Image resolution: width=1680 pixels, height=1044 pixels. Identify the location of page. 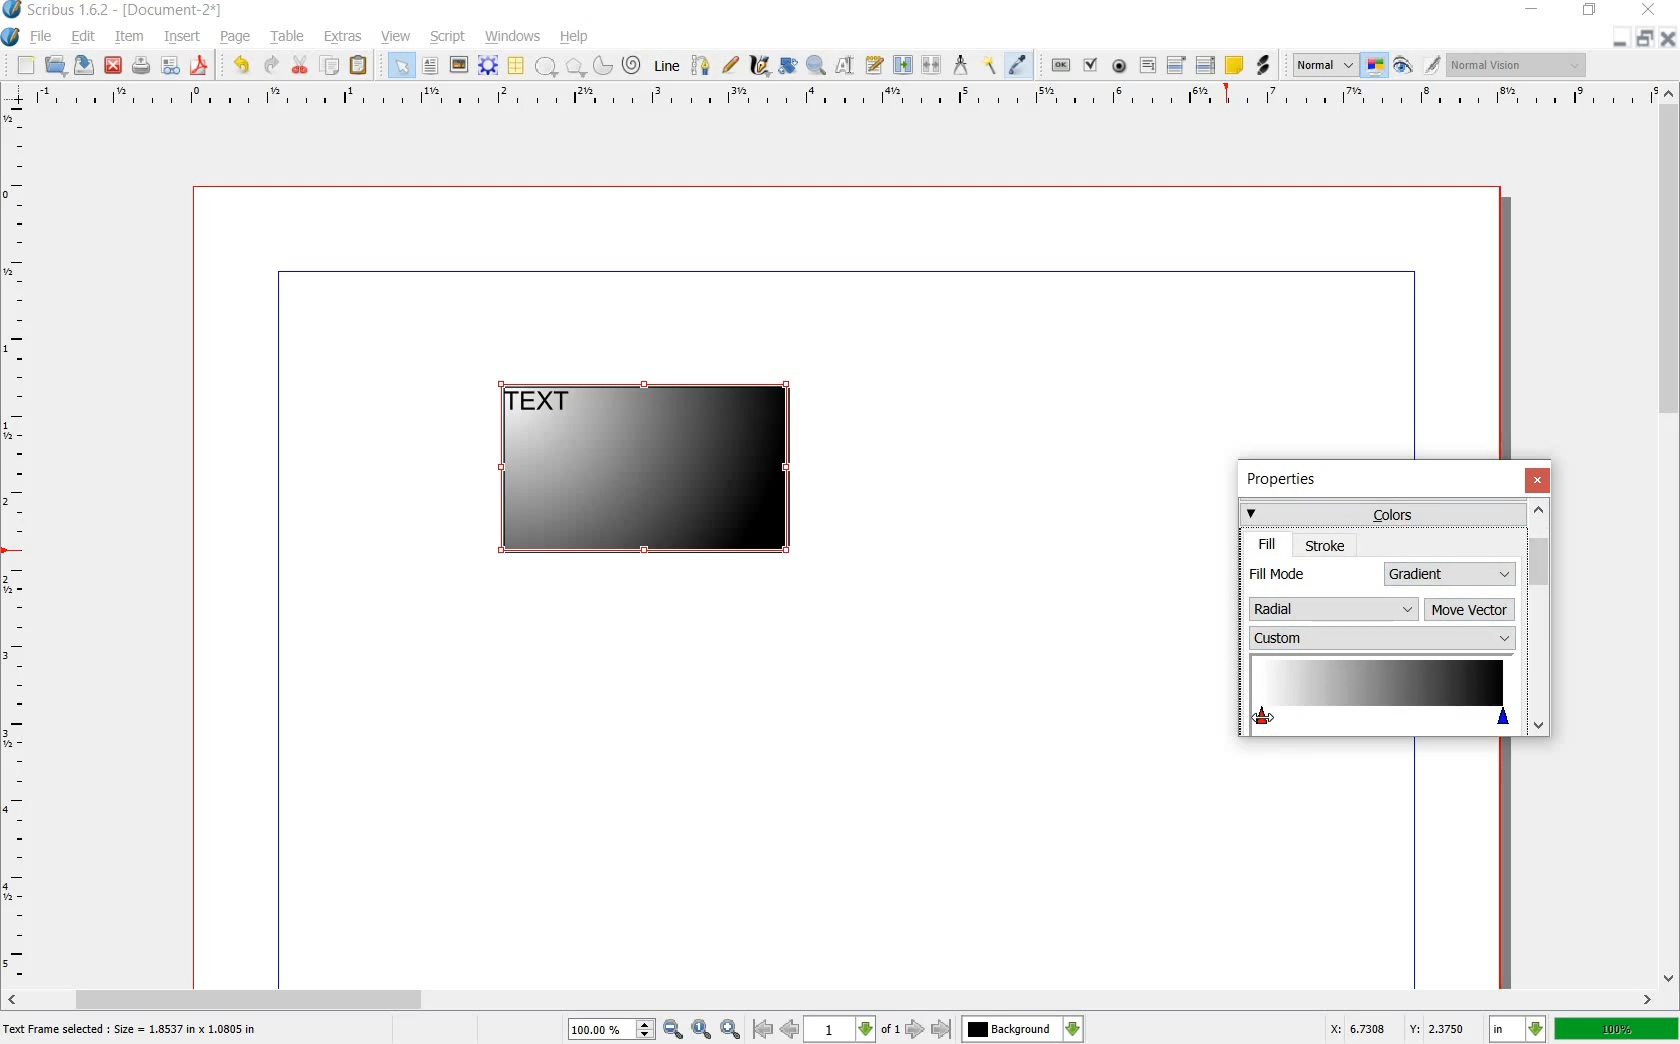
(236, 38).